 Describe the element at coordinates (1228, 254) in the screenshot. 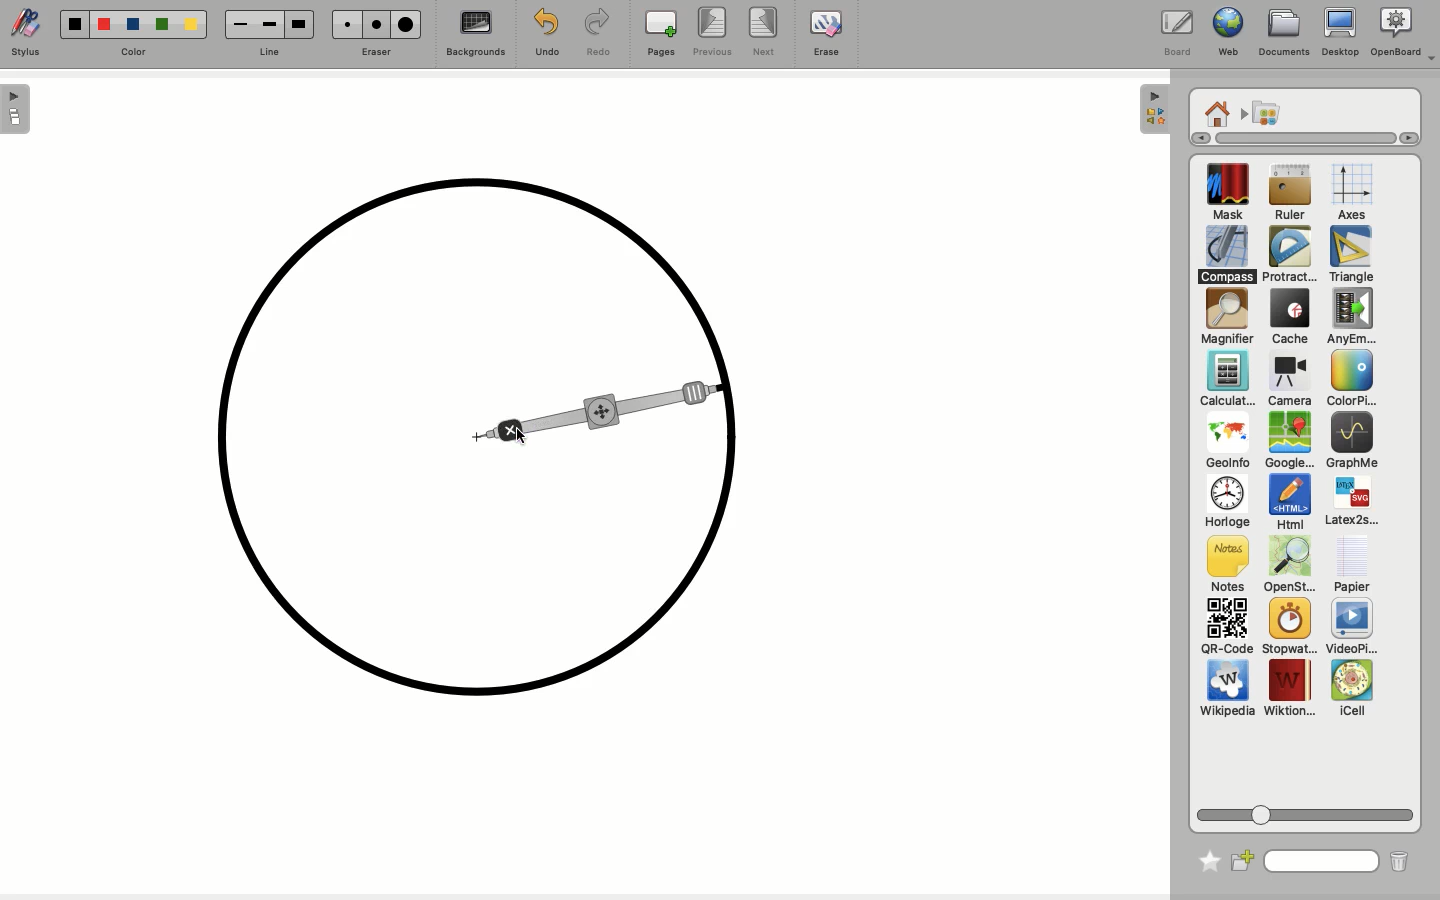

I see `Compass` at that location.